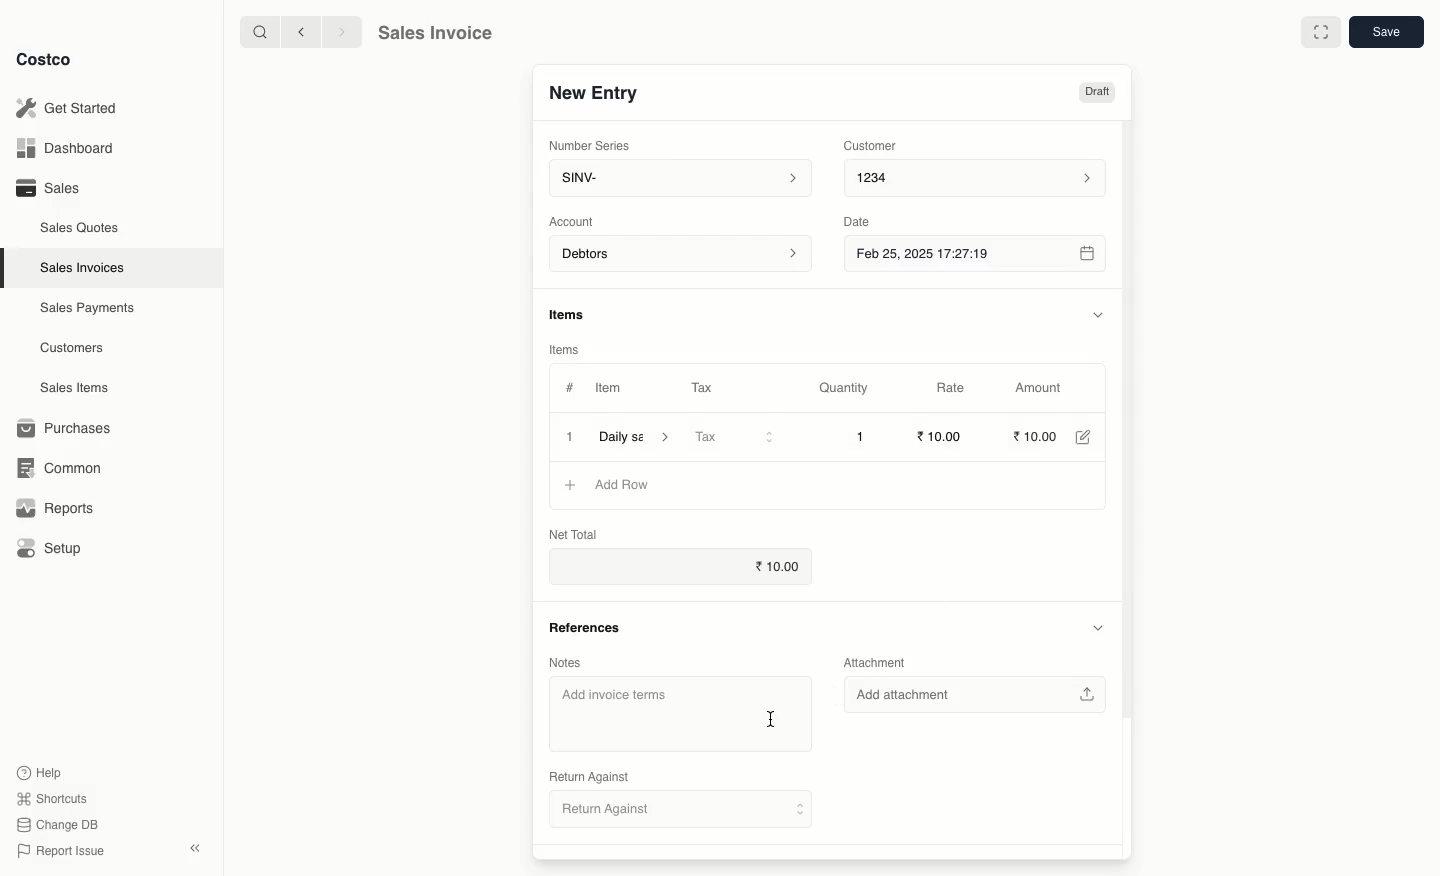 Image resolution: width=1440 pixels, height=876 pixels. Describe the element at coordinates (1041, 436) in the screenshot. I see `10.00` at that location.